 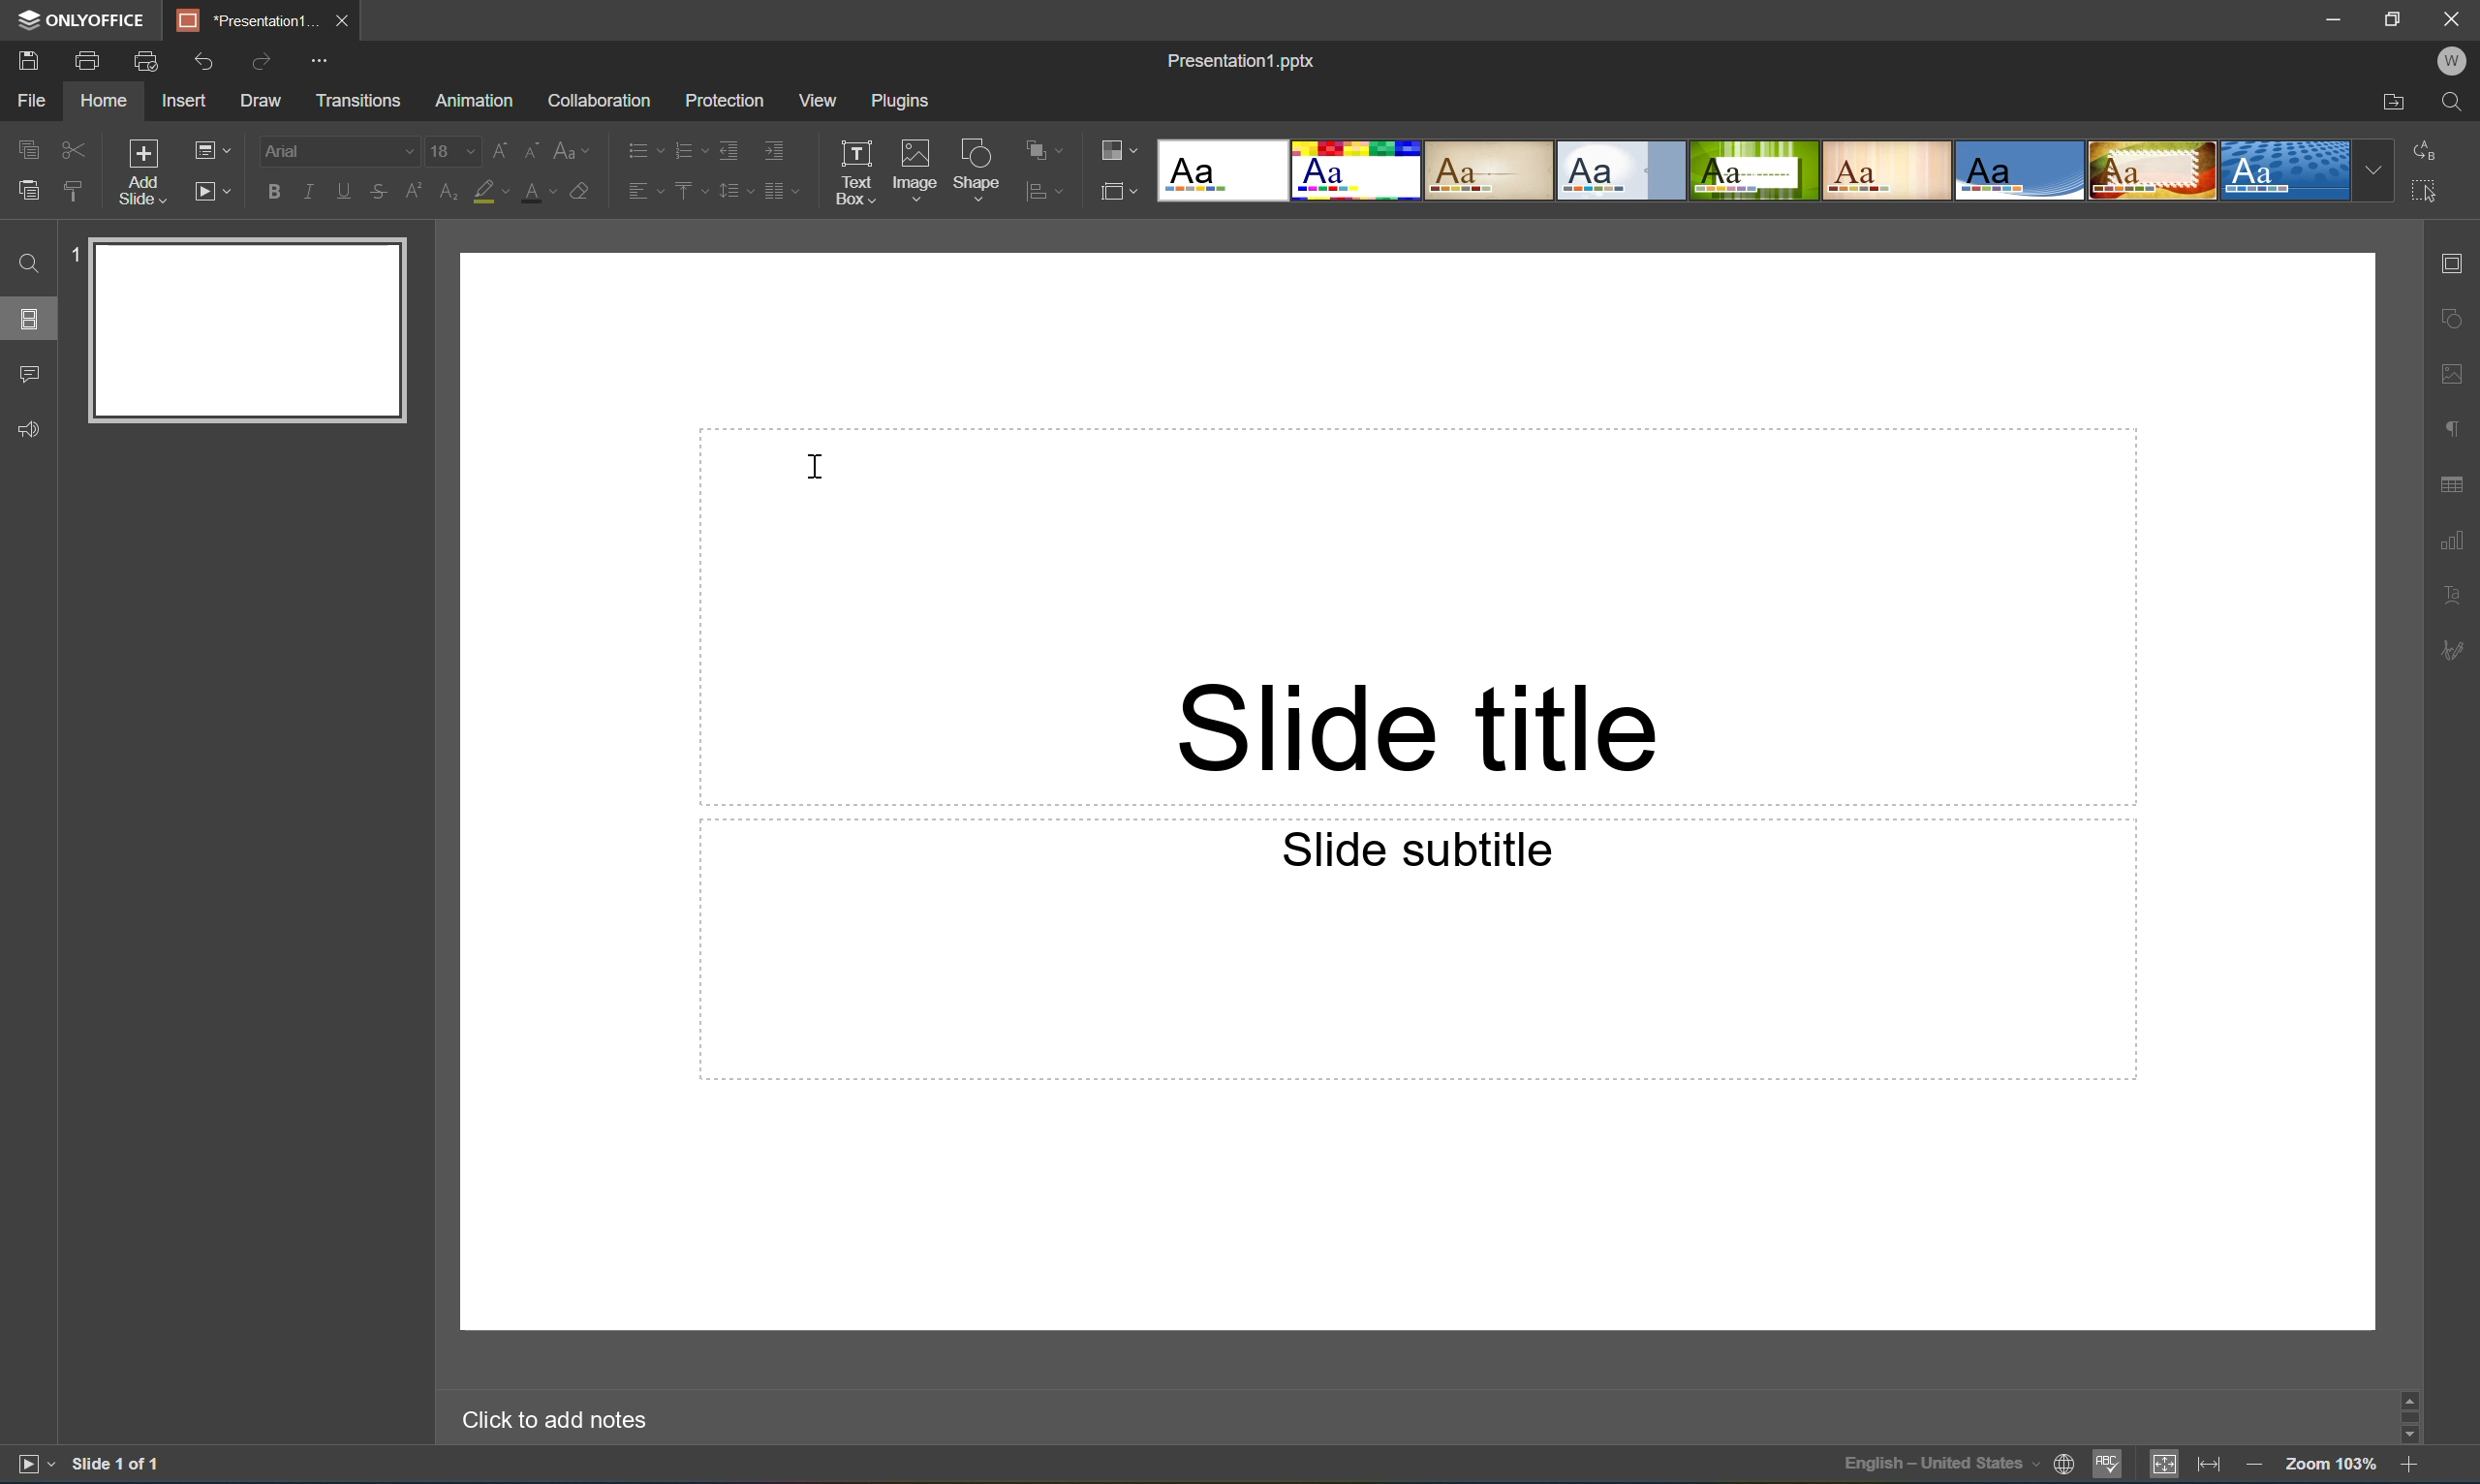 I want to click on Comments, so click(x=28, y=369).